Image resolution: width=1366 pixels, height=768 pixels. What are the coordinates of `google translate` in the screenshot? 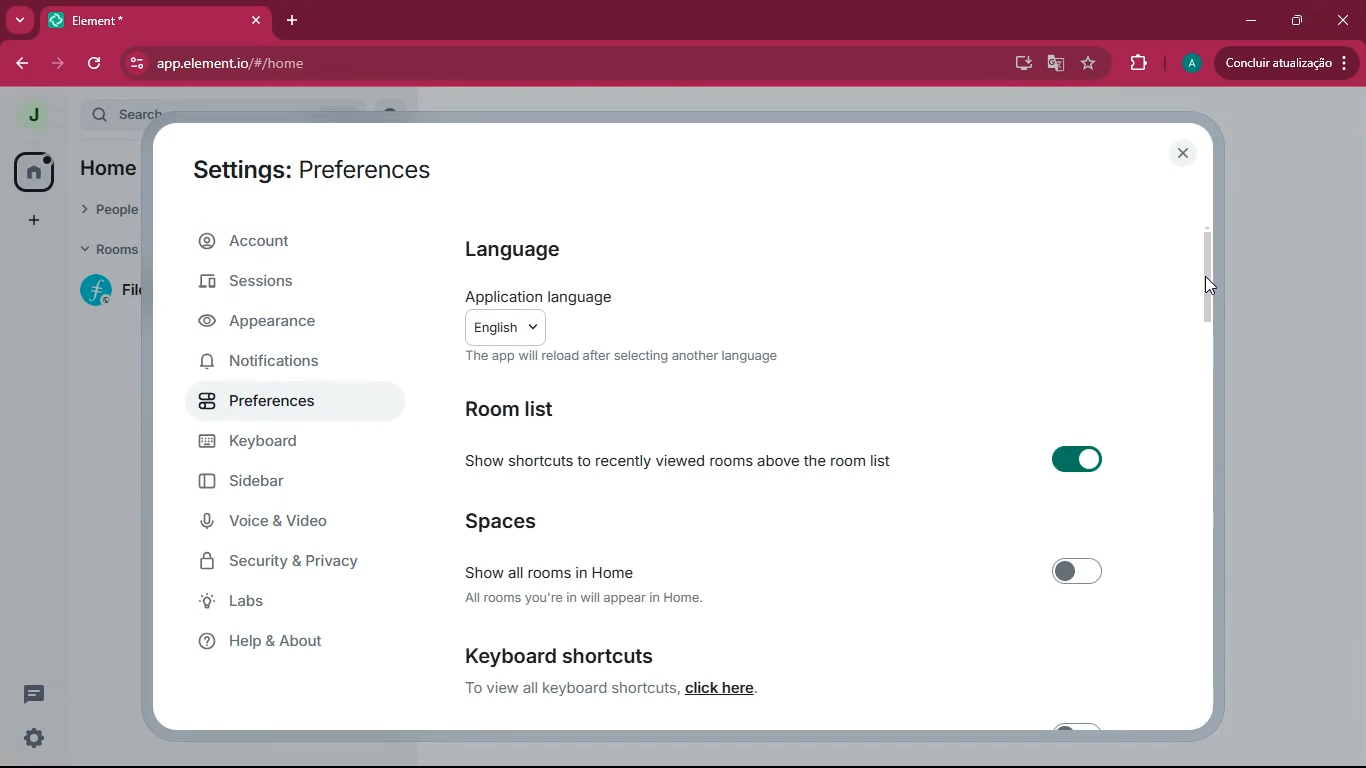 It's located at (1056, 65).